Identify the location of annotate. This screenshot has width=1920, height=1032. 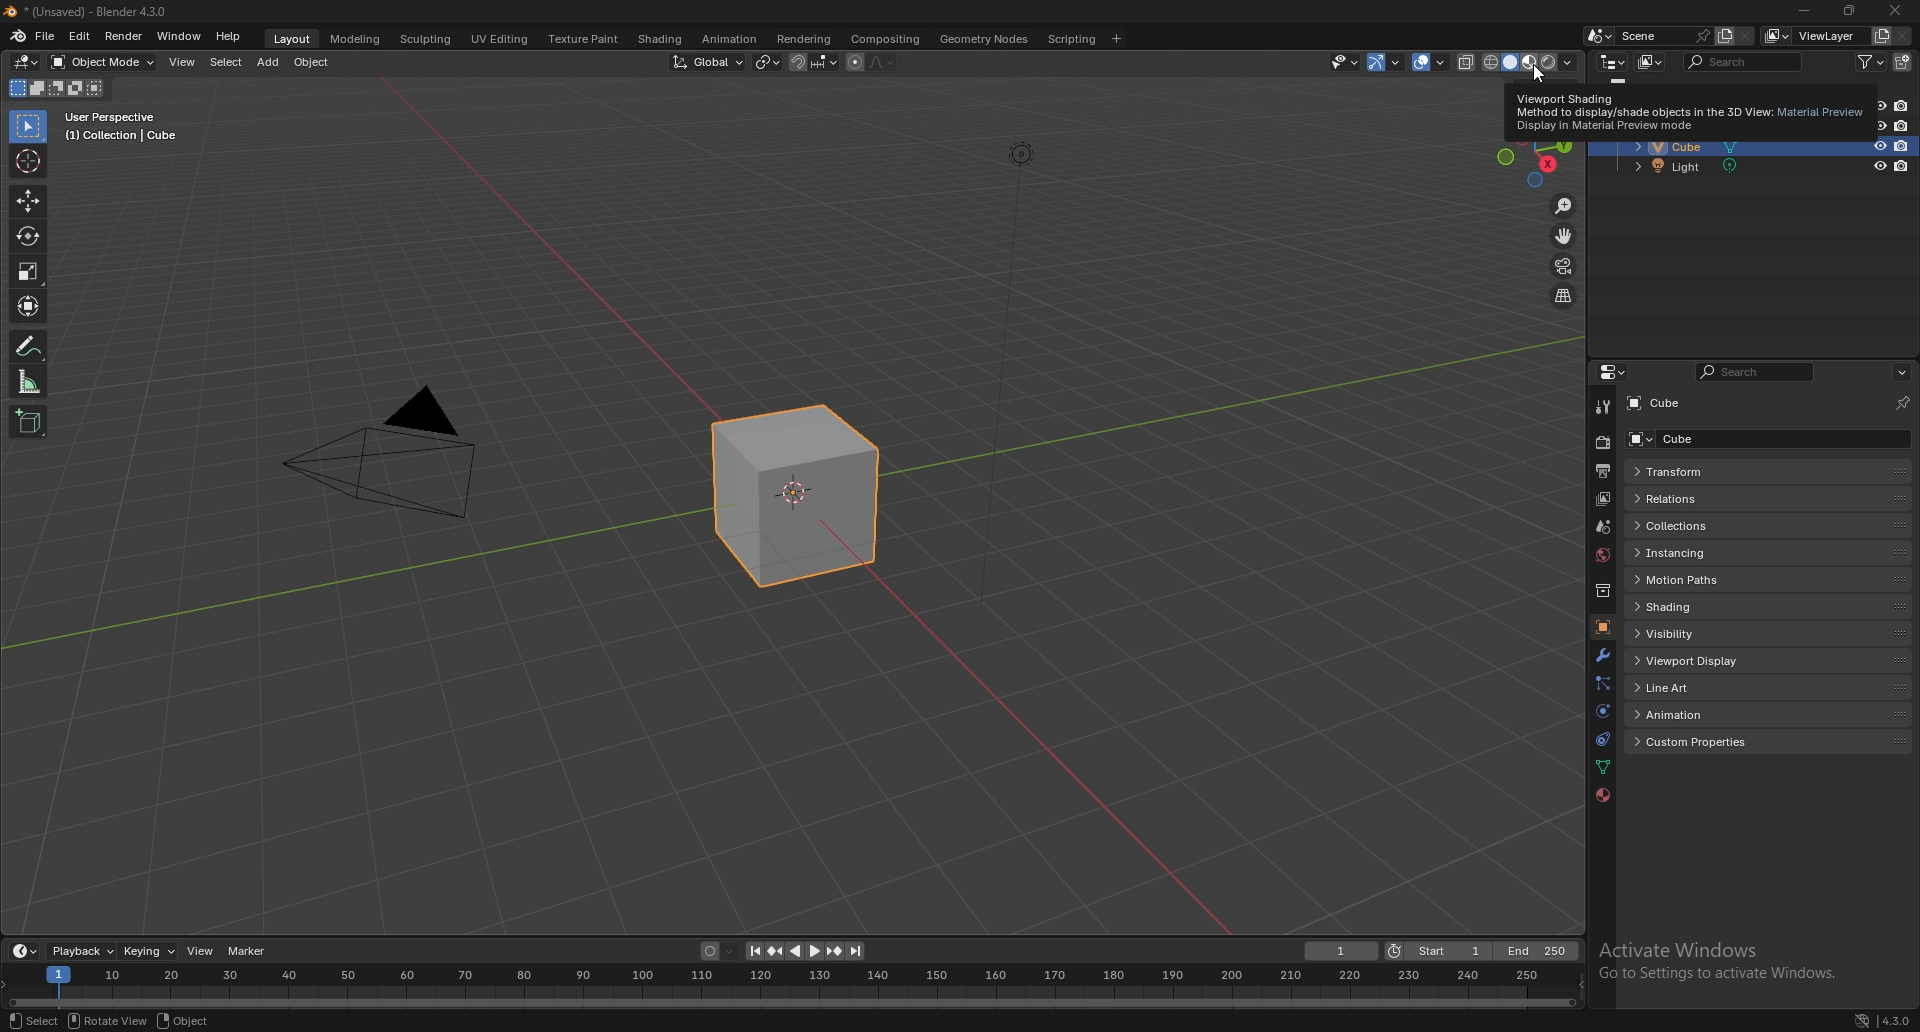
(28, 346).